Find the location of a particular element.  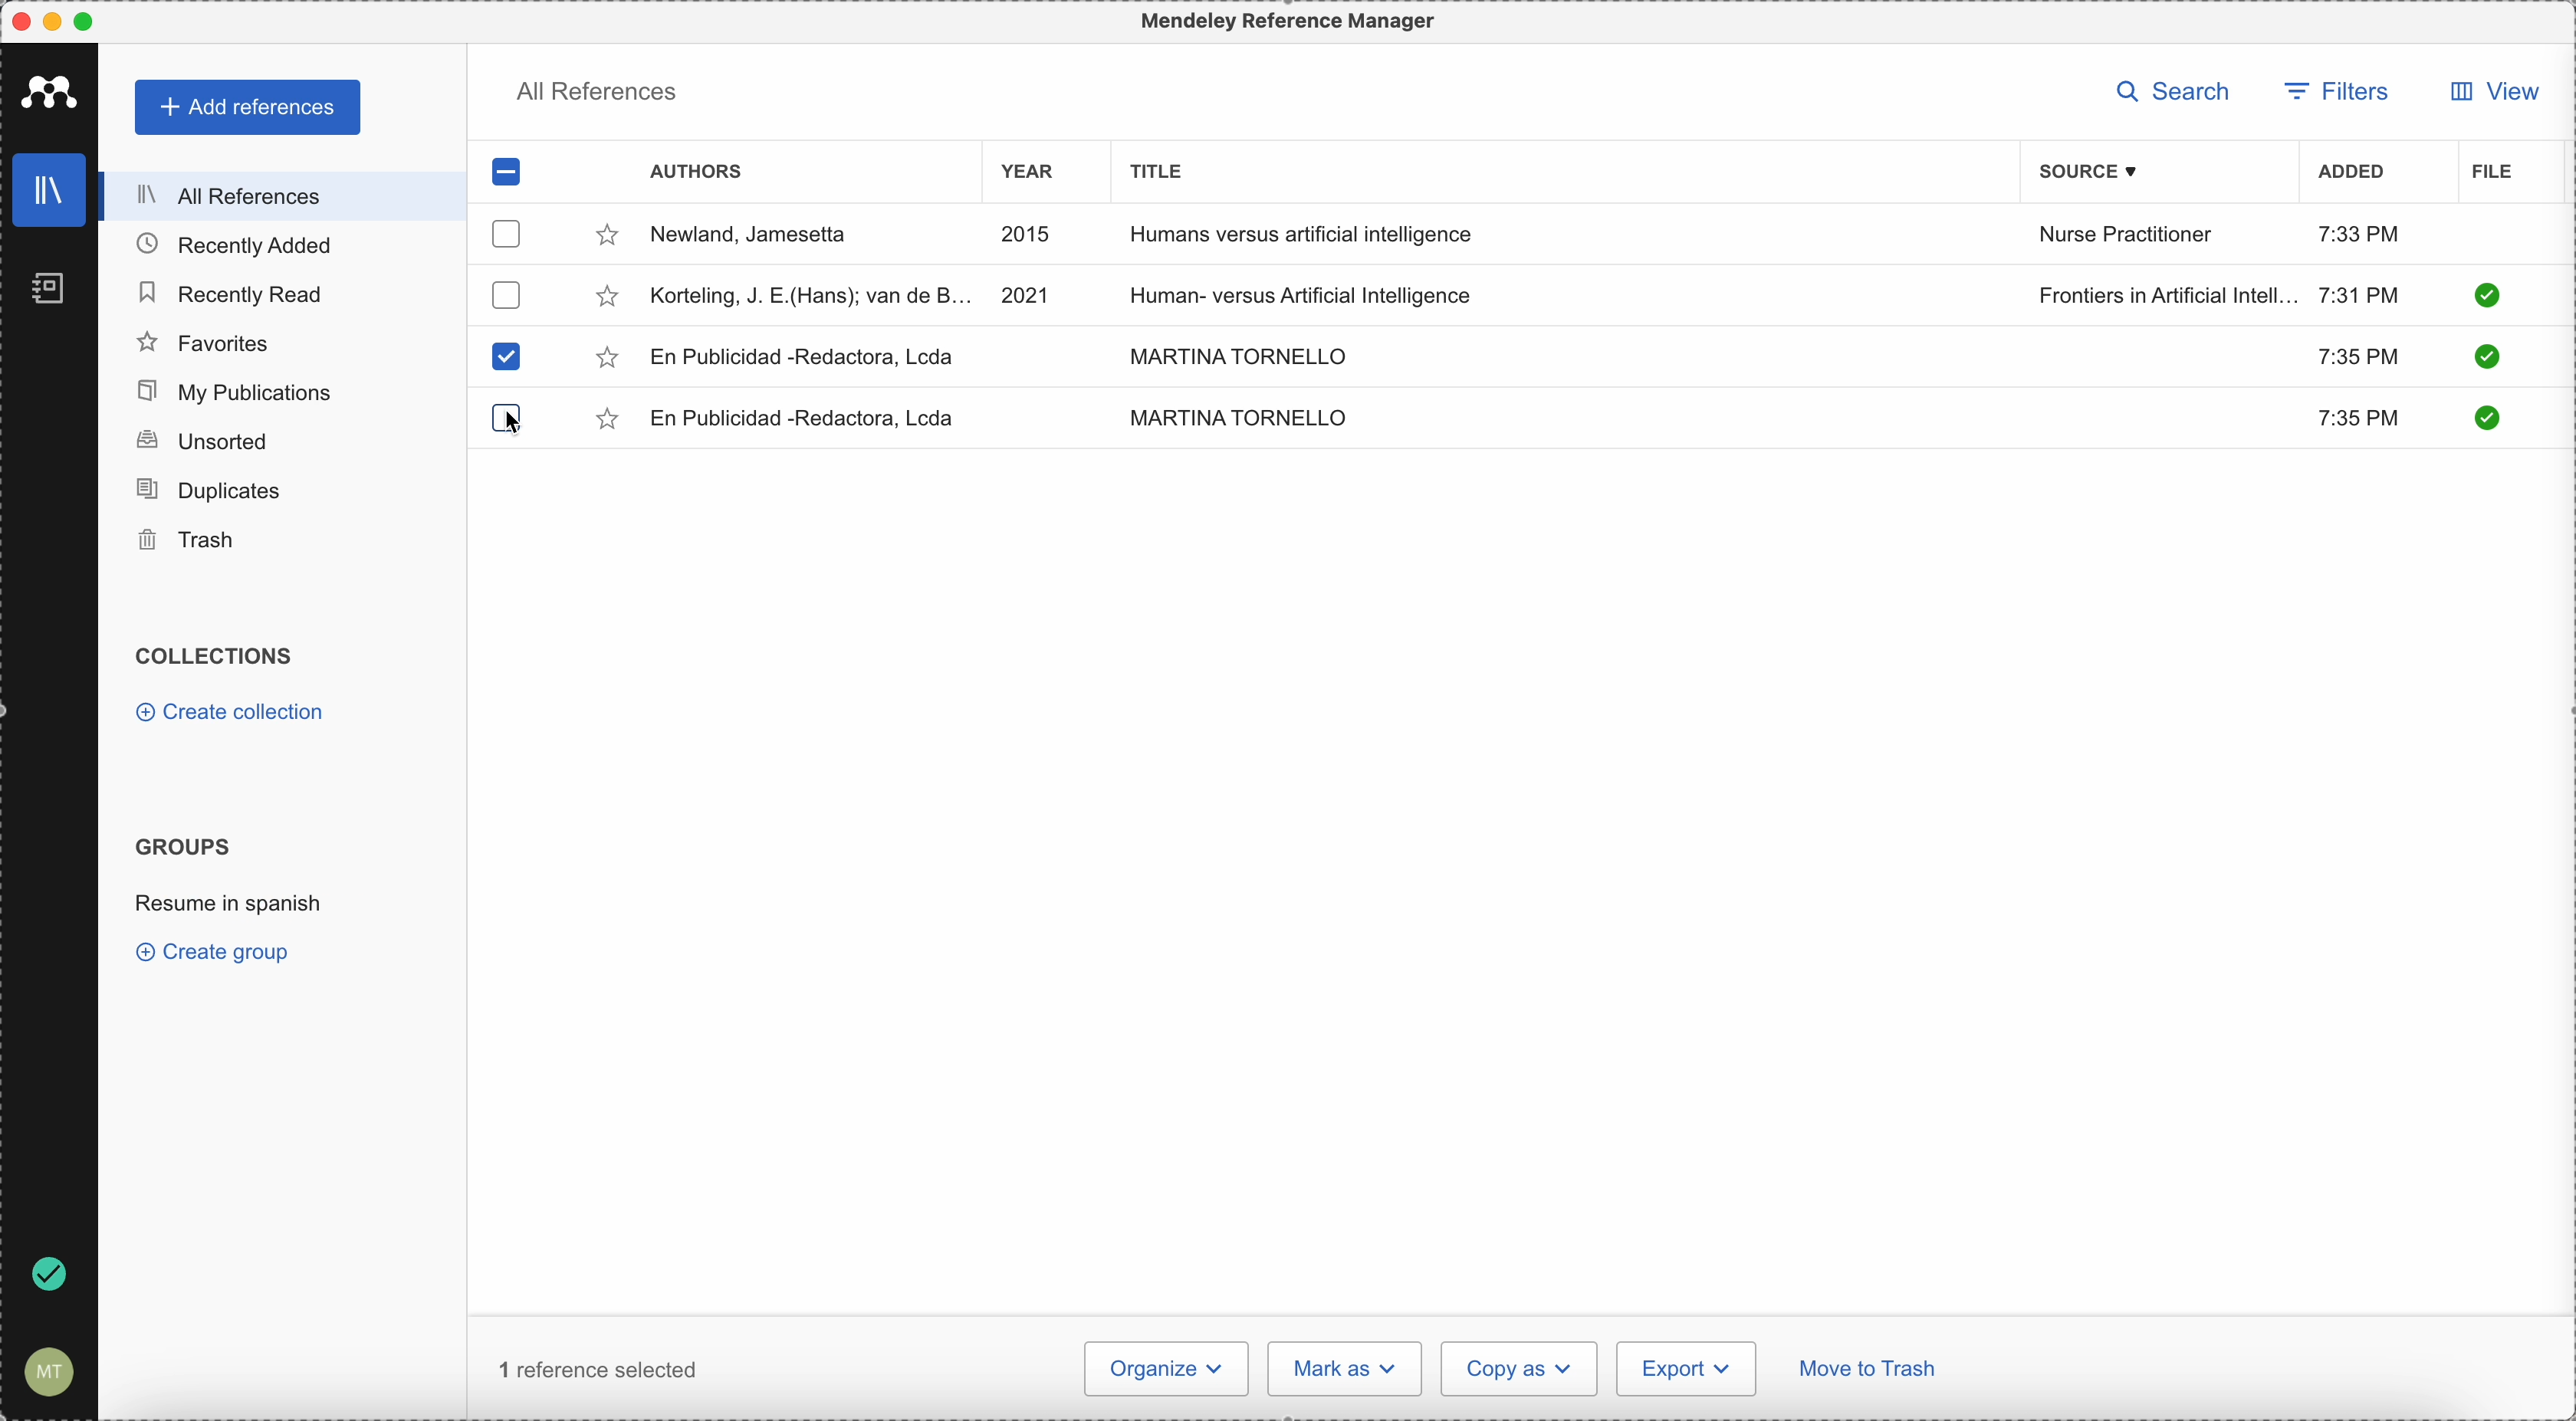

Nurse Practitioner is located at coordinates (2130, 235).